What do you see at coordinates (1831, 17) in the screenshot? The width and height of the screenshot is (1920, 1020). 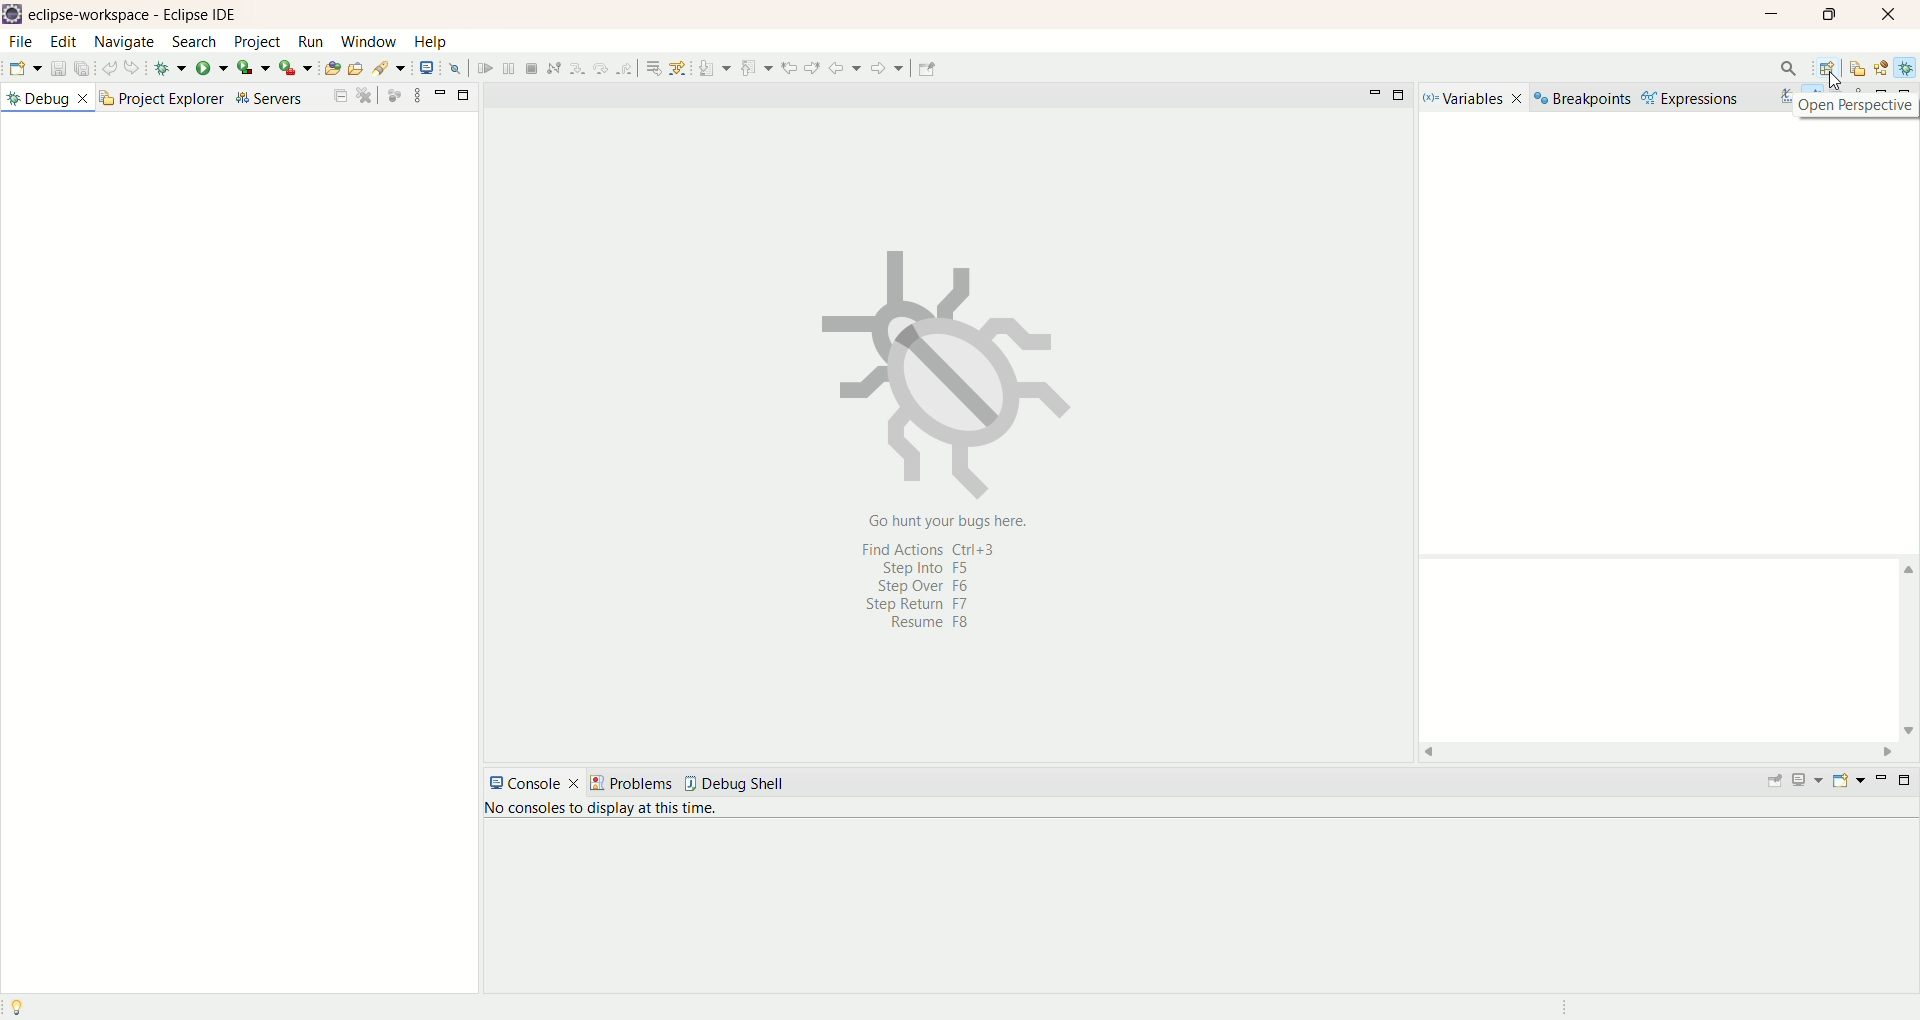 I see `maximize` at bounding box center [1831, 17].